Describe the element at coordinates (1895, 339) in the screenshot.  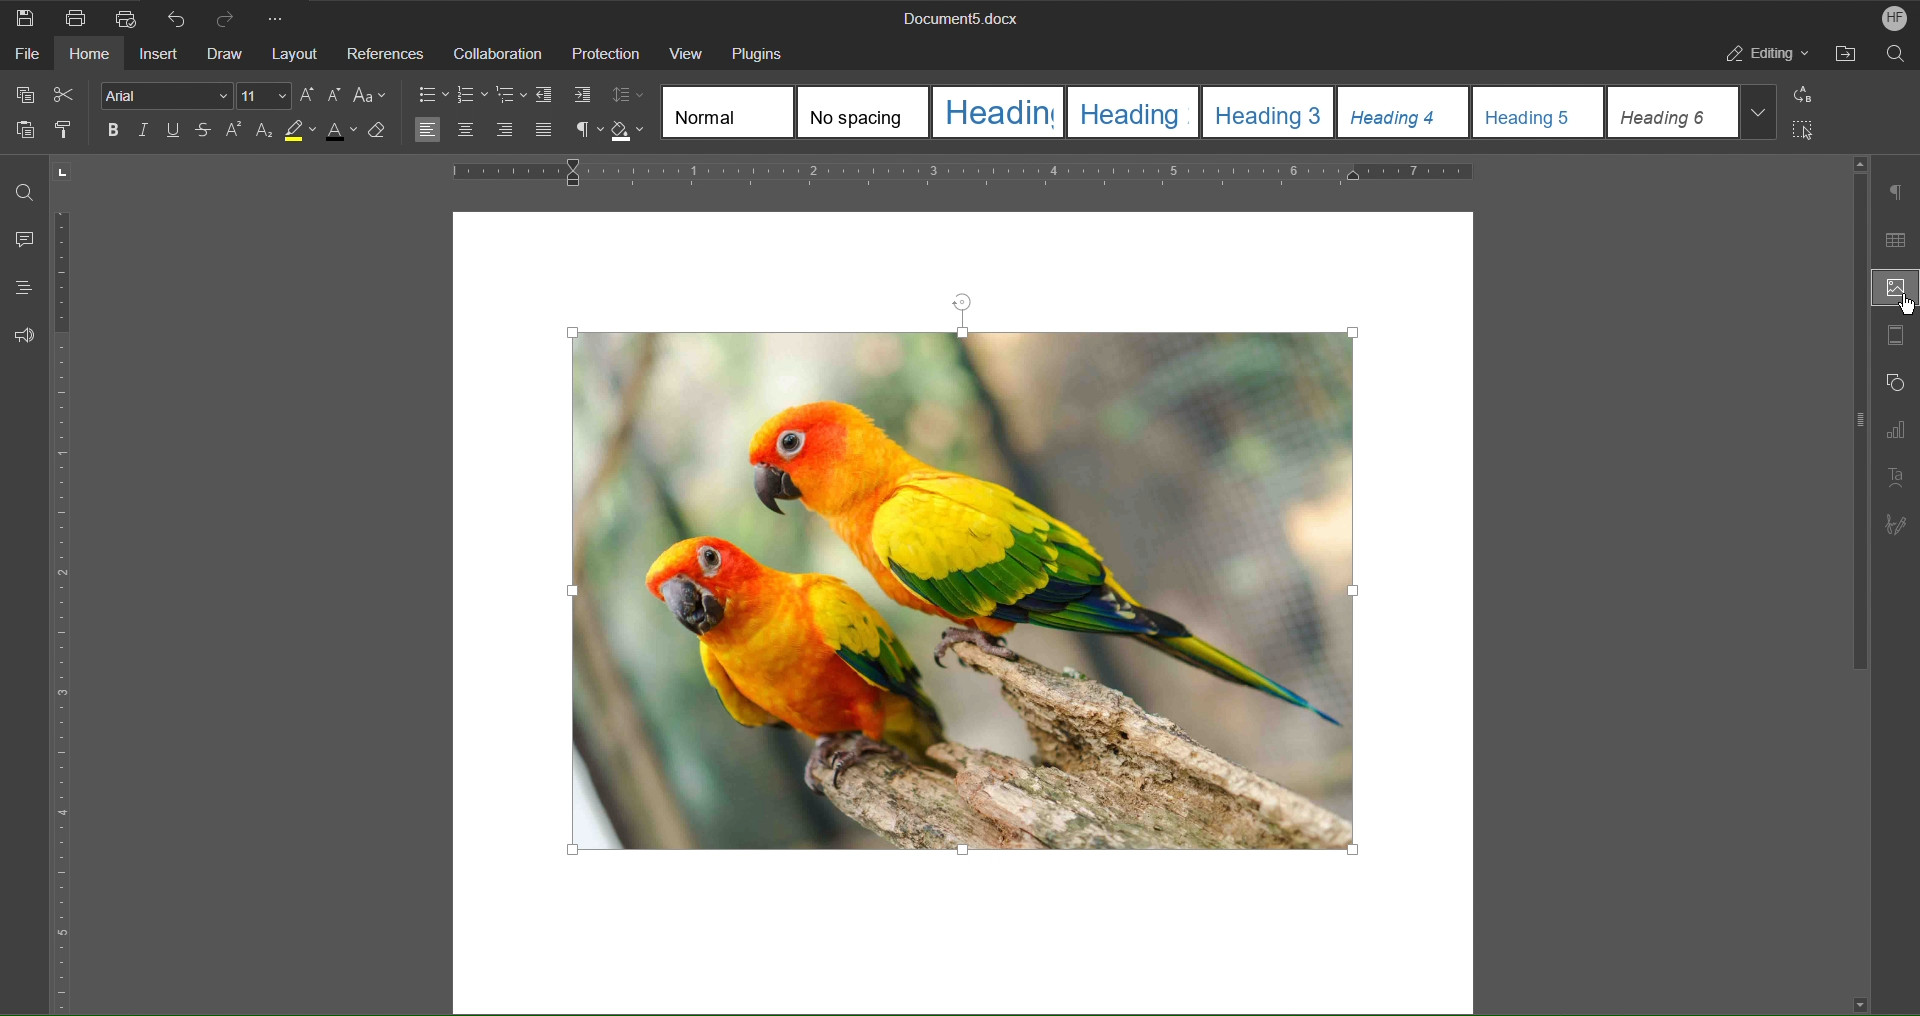
I see `Header/Footer` at that location.